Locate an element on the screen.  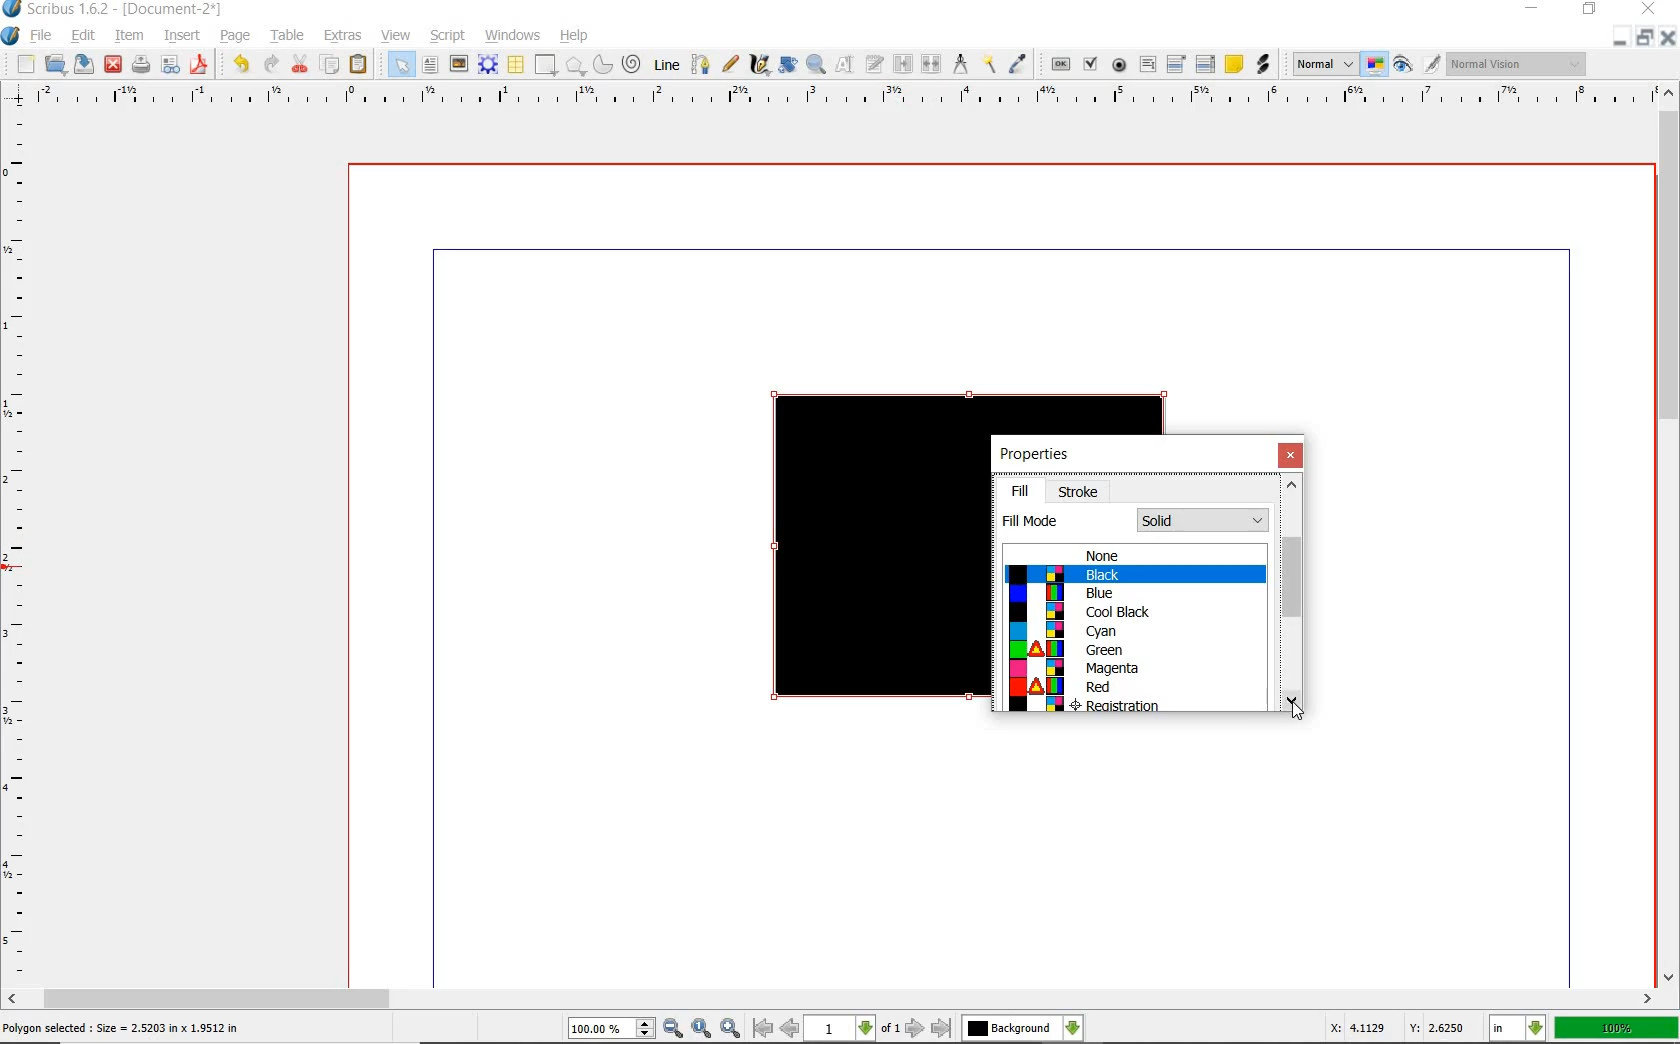
None is located at coordinates (1103, 555).